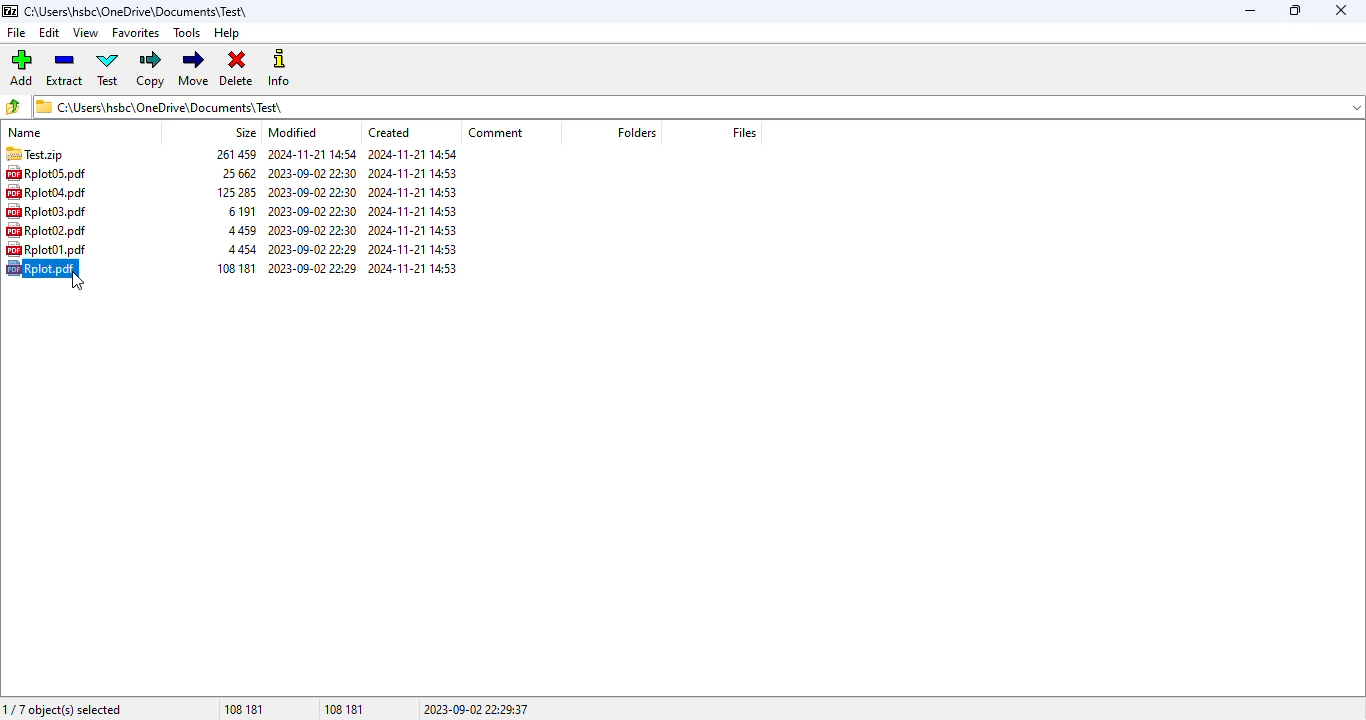 The image size is (1366, 720). I want to click on help, so click(227, 34).